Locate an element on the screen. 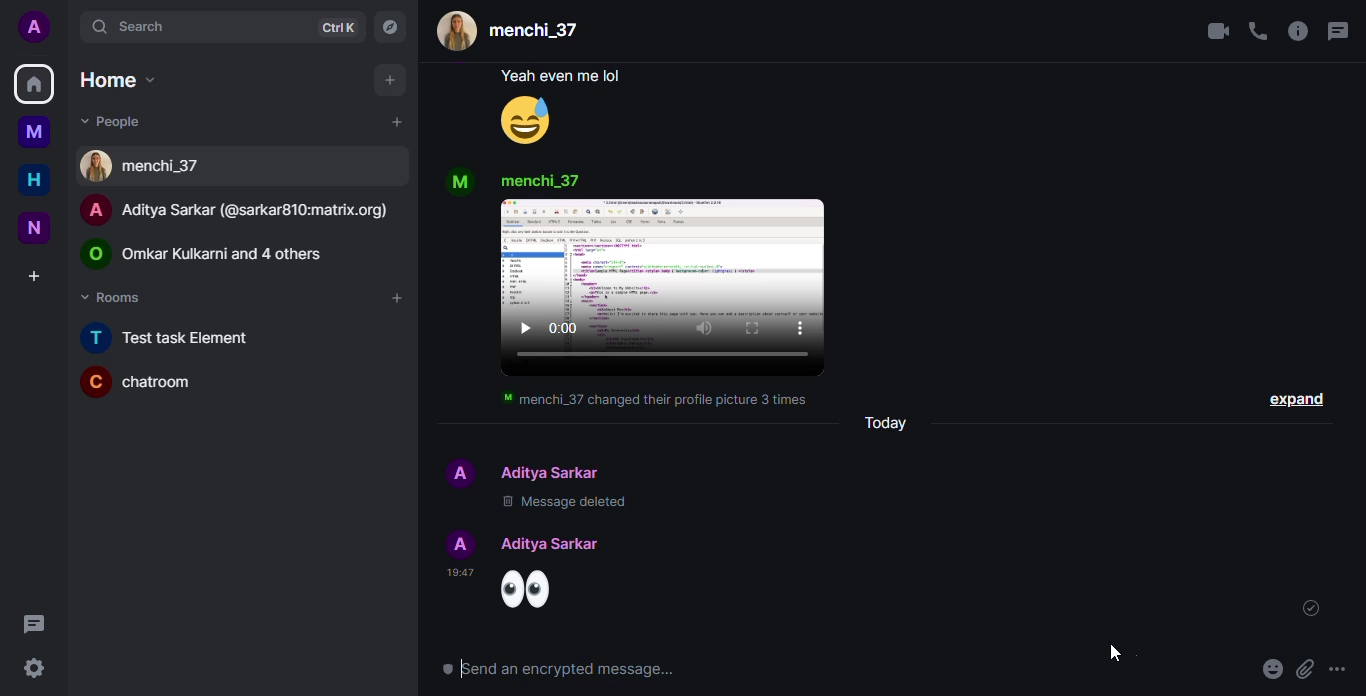 The height and width of the screenshot is (696, 1366). info is located at coordinates (1296, 32).